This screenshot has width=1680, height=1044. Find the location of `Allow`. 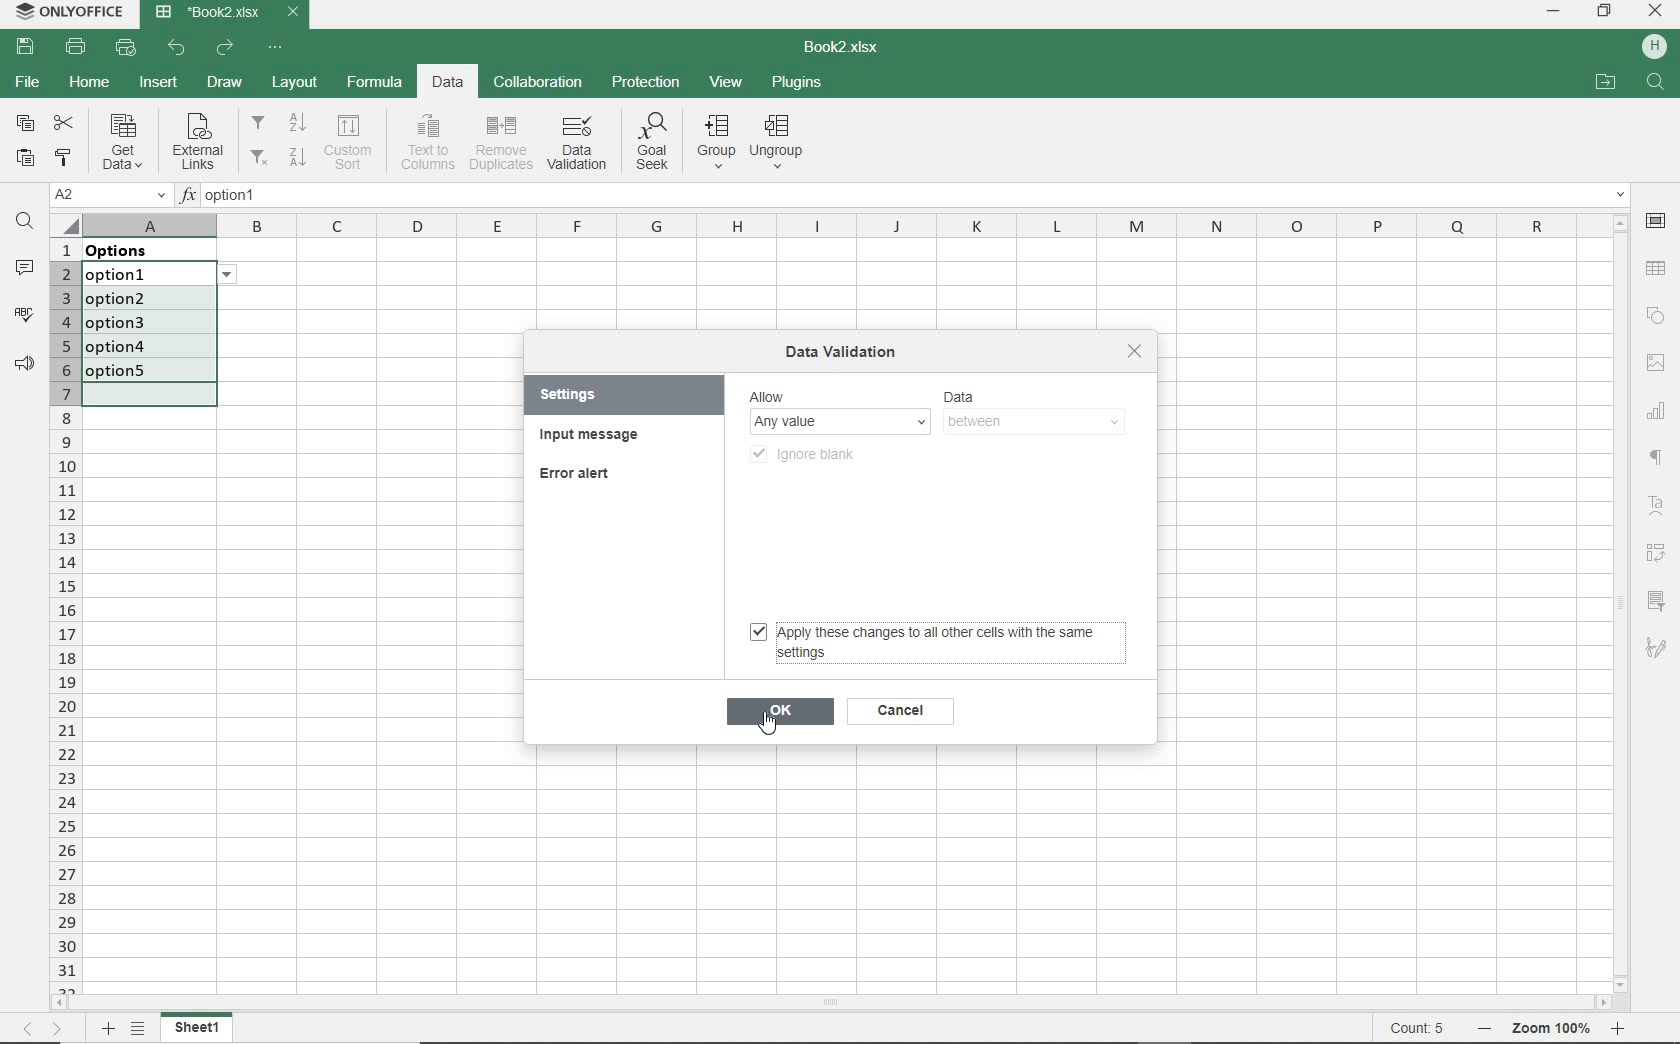

Allow is located at coordinates (837, 395).